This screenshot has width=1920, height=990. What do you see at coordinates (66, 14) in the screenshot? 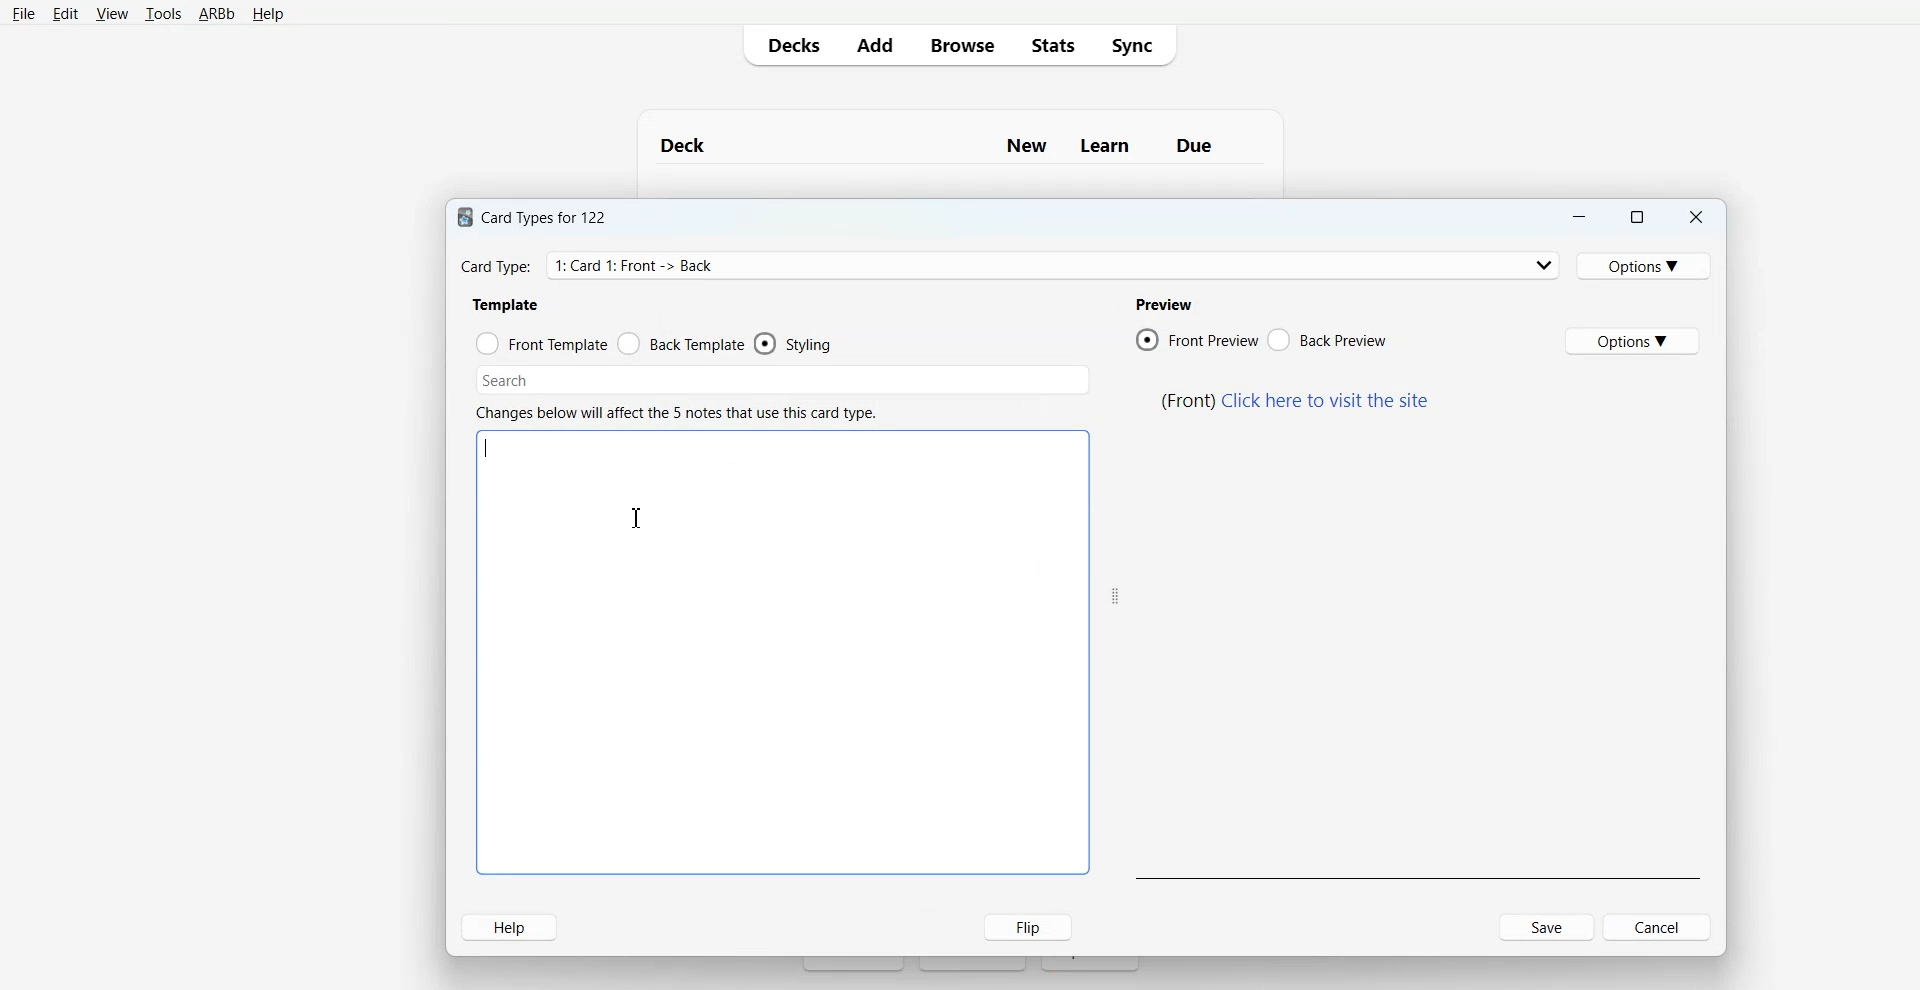
I see `Edit` at bounding box center [66, 14].